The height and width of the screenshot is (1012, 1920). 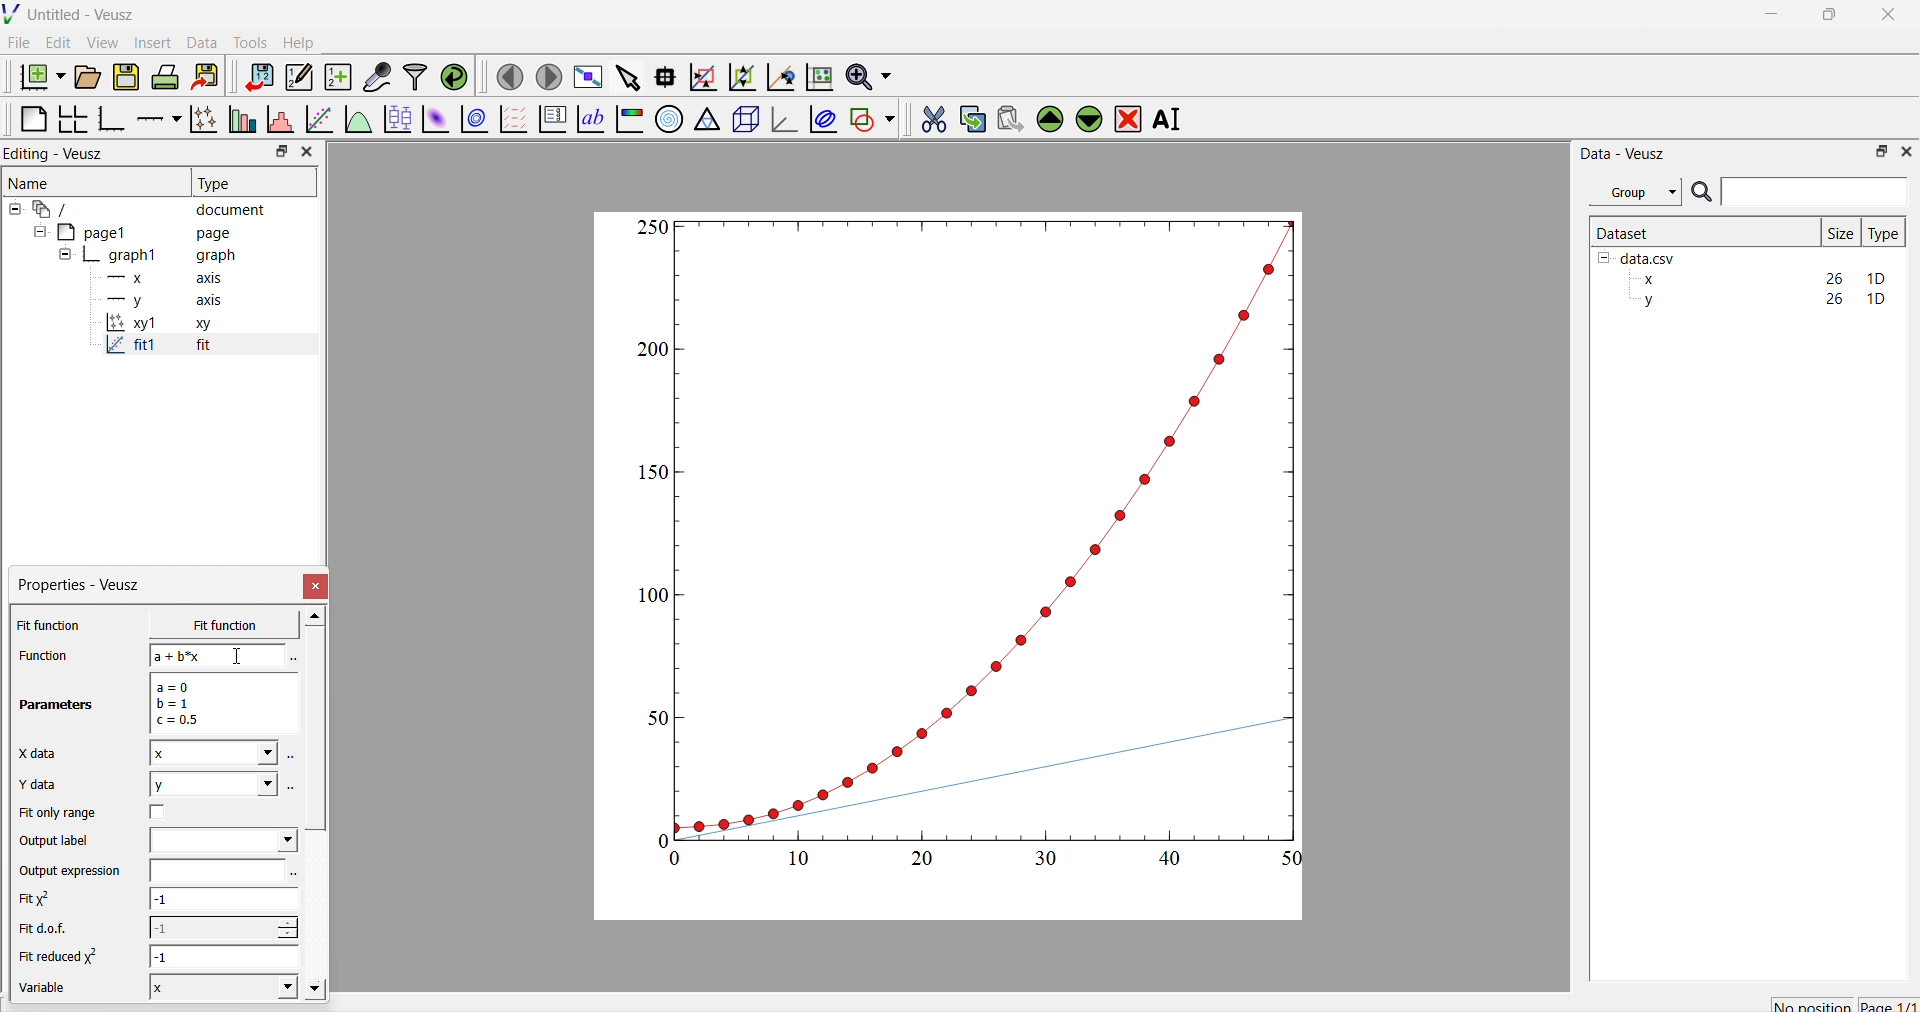 What do you see at coordinates (967, 117) in the screenshot?
I see `Copy` at bounding box center [967, 117].